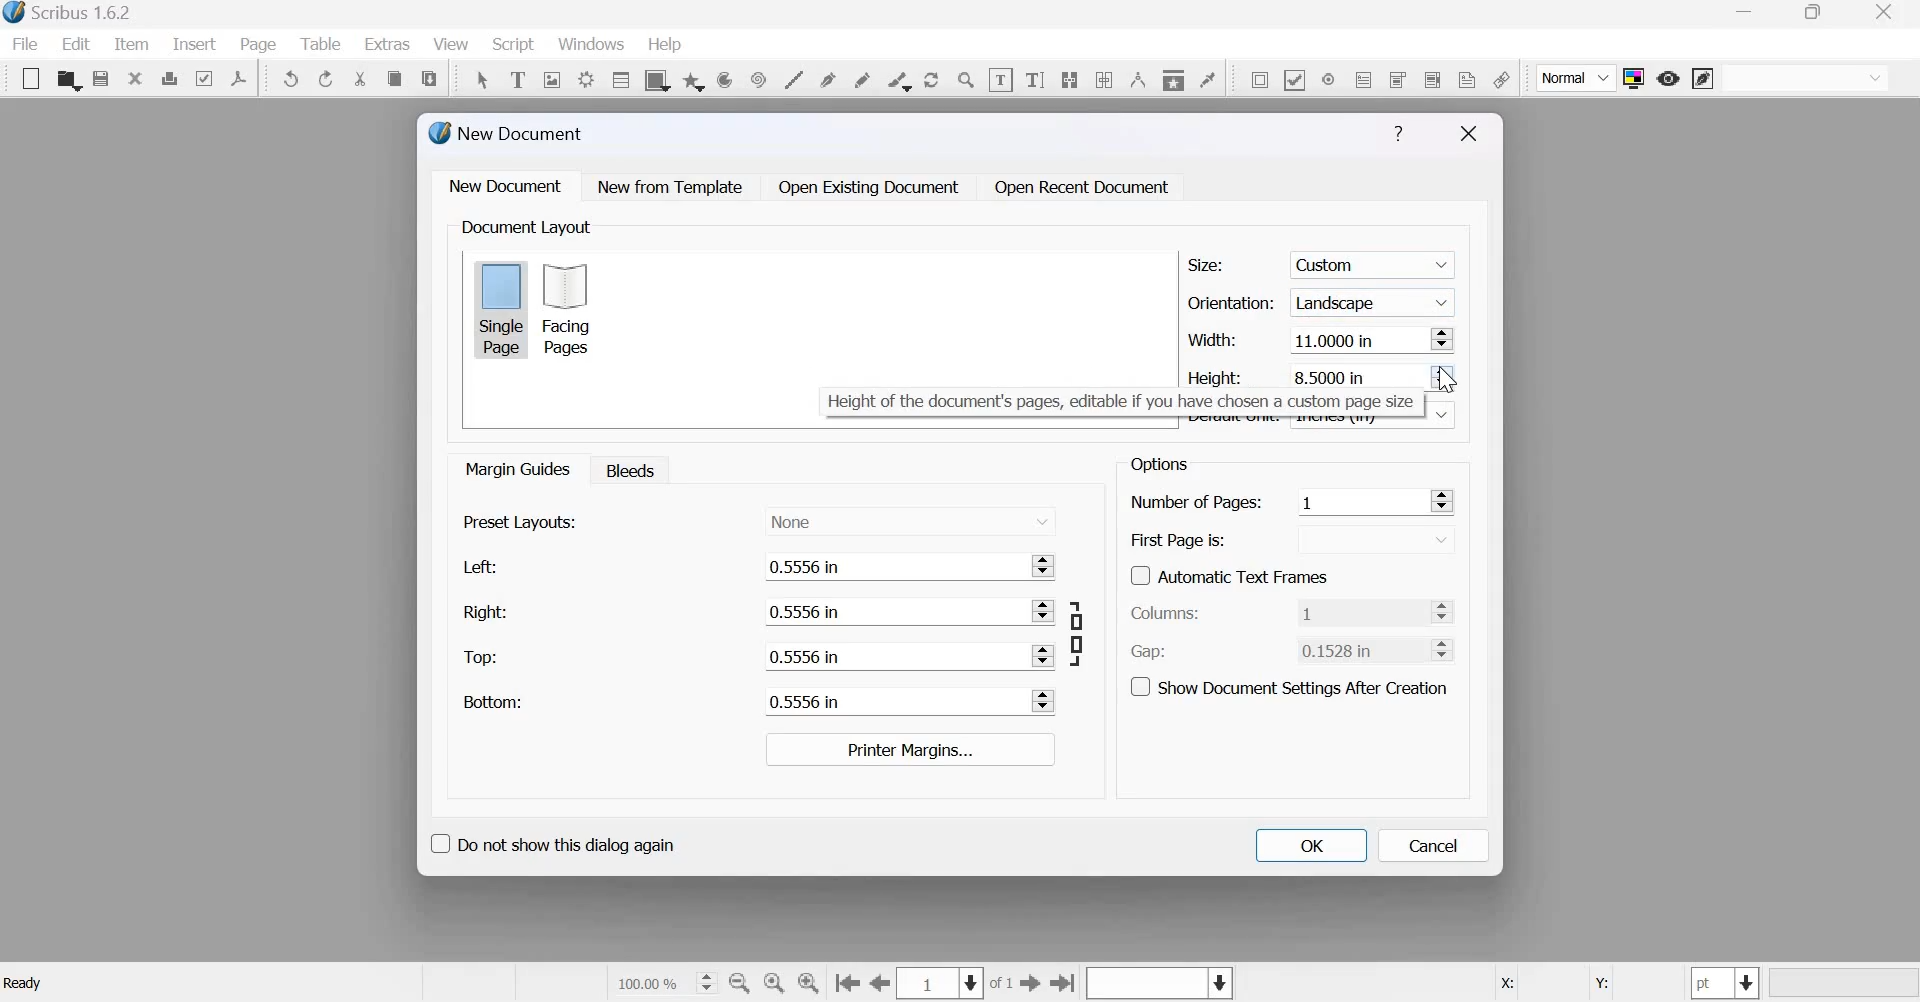 Image resolution: width=1920 pixels, height=1002 pixels. What do you see at coordinates (482, 77) in the screenshot?
I see `Select item` at bounding box center [482, 77].